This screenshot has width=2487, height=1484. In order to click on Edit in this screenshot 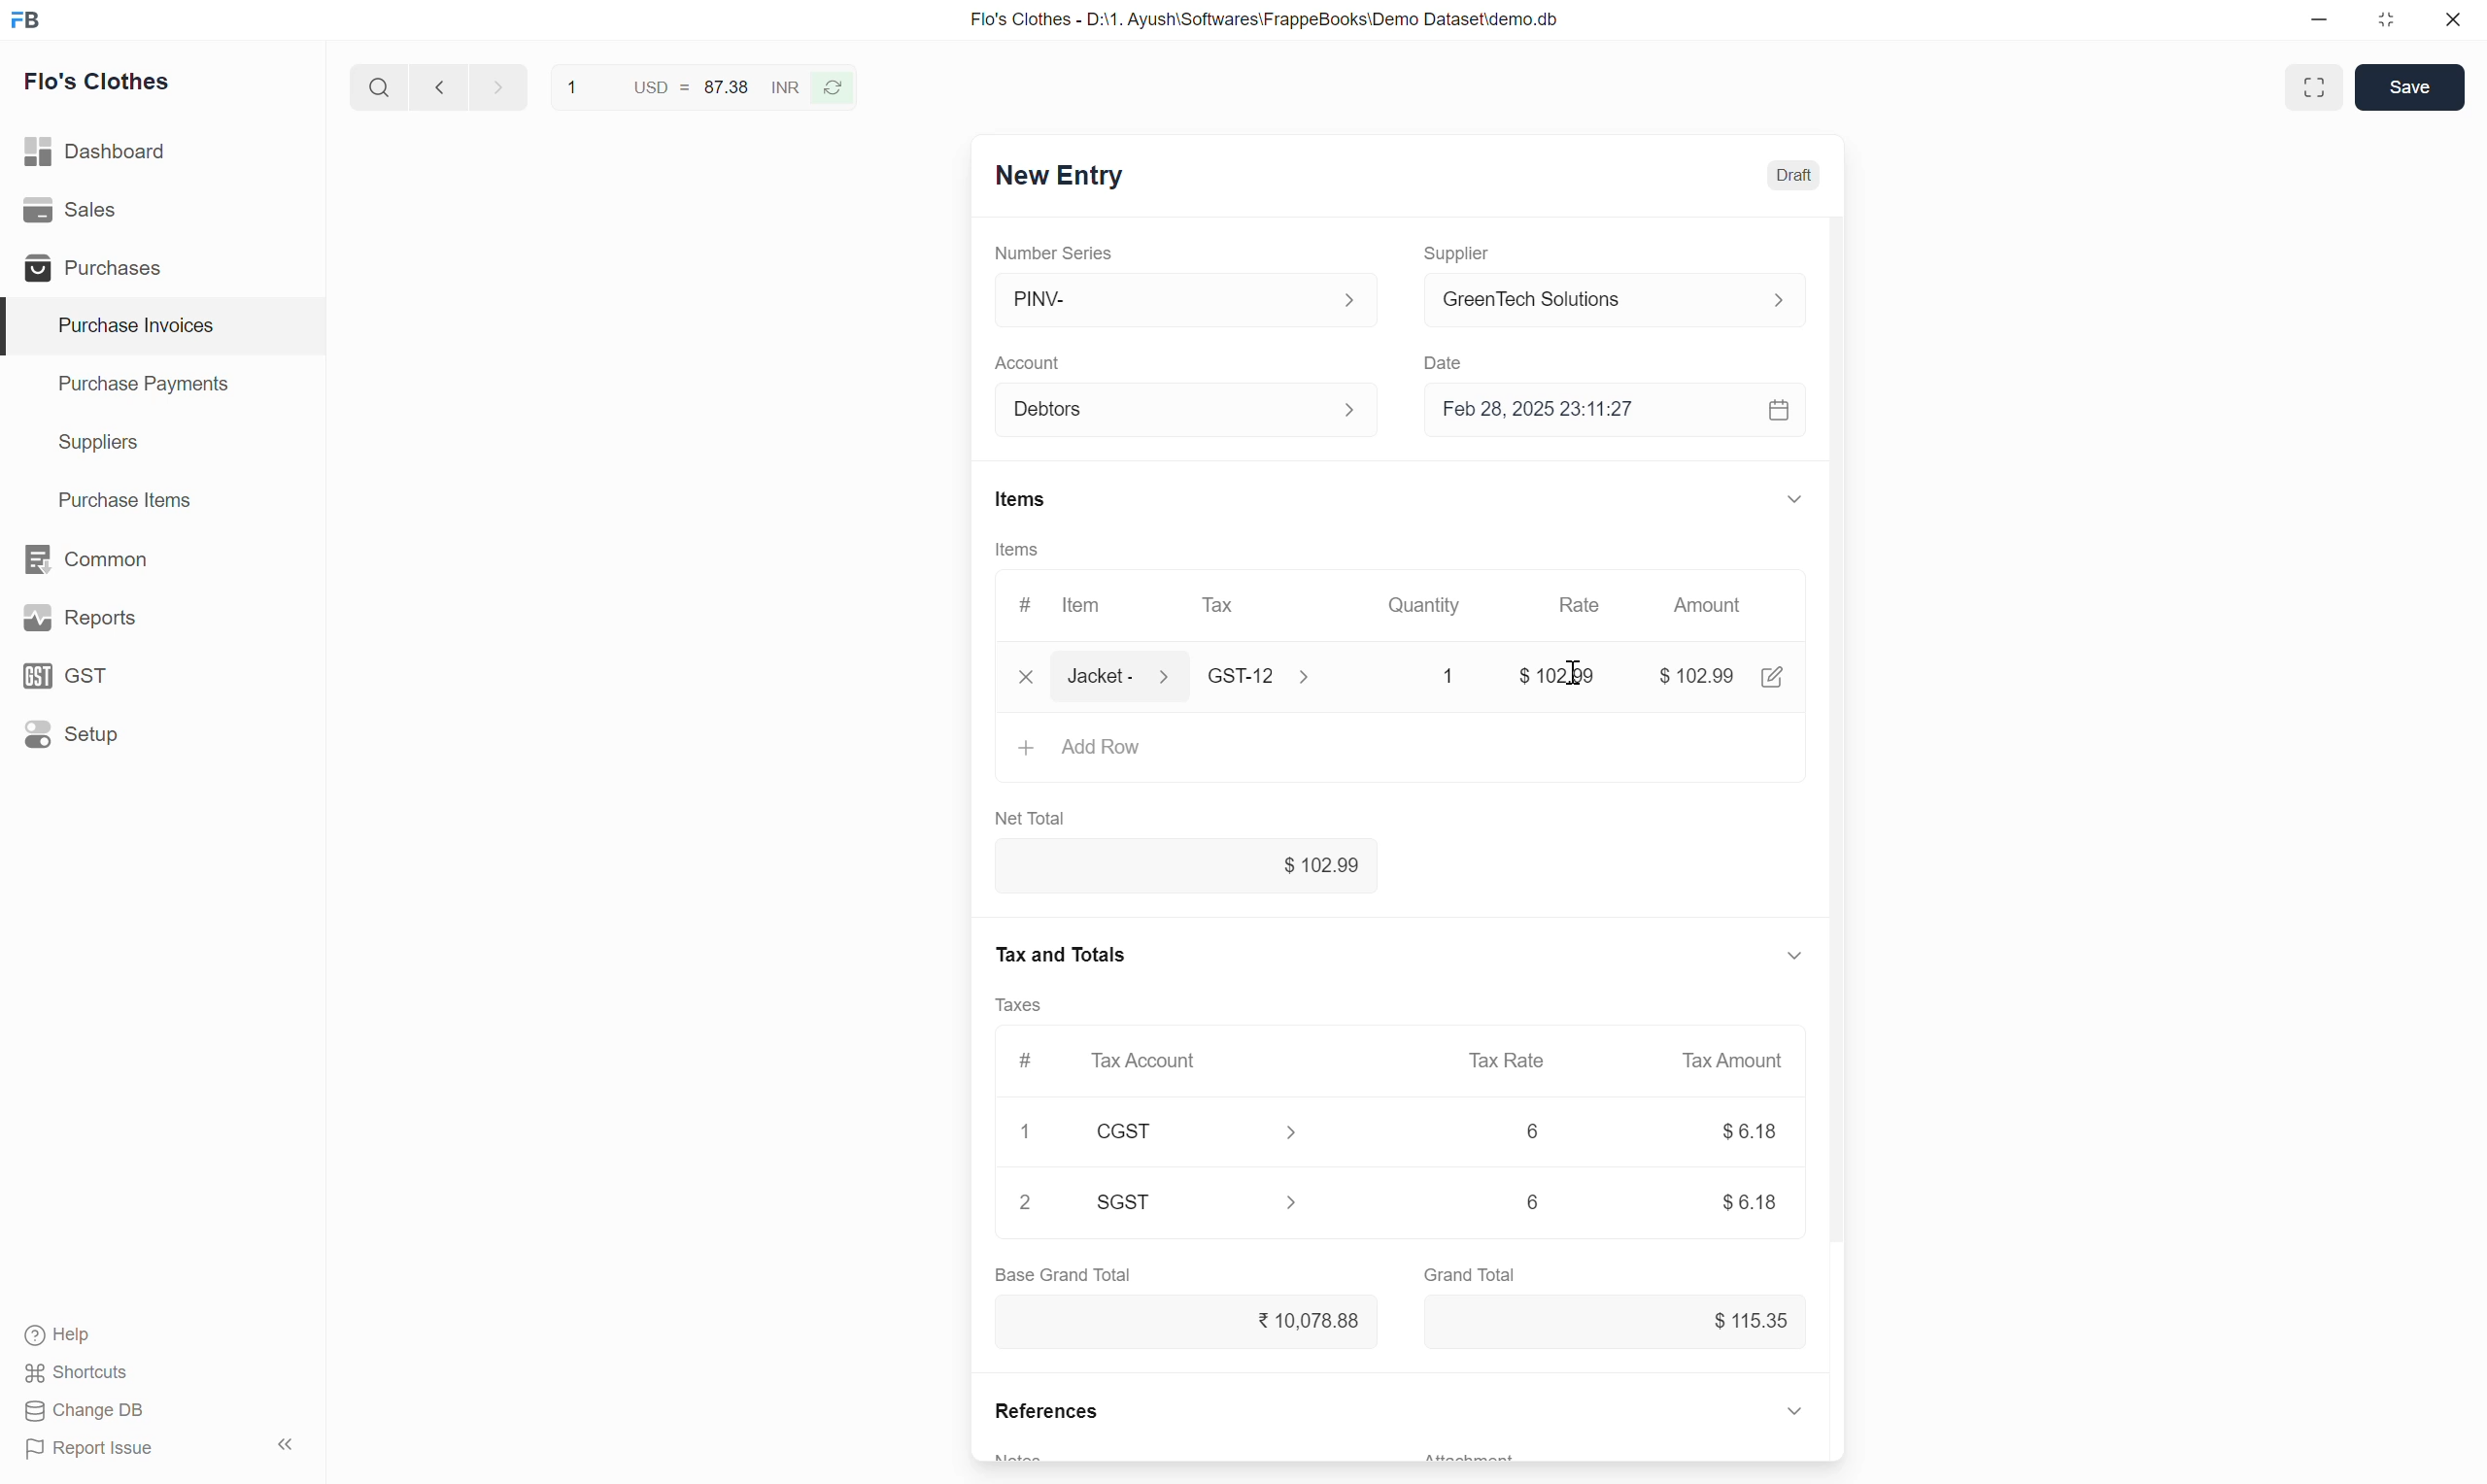, I will do `click(1773, 677)`.